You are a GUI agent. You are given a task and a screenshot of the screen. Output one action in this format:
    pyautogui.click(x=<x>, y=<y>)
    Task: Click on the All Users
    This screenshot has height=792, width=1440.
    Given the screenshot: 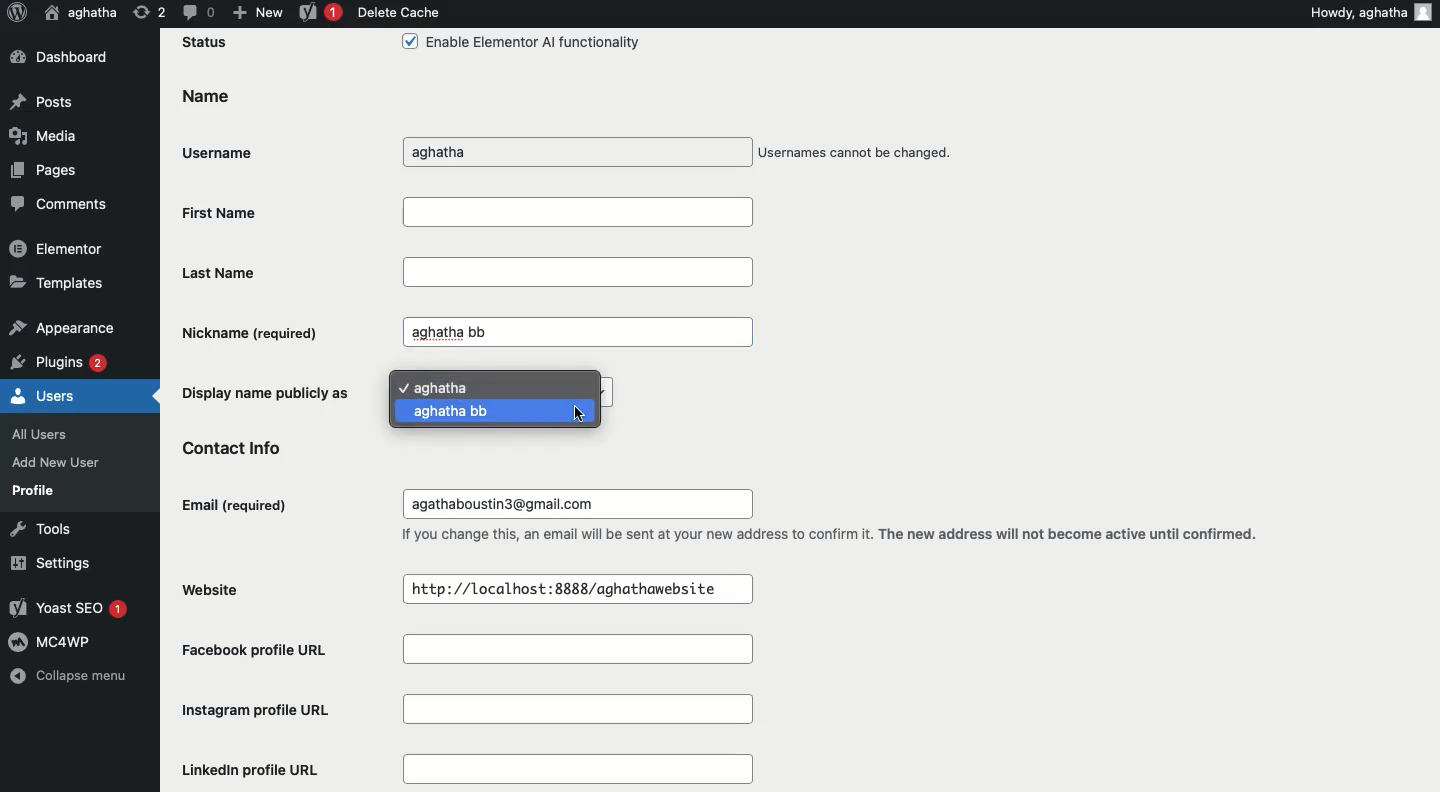 What is the action you would take?
    pyautogui.click(x=50, y=432)
    